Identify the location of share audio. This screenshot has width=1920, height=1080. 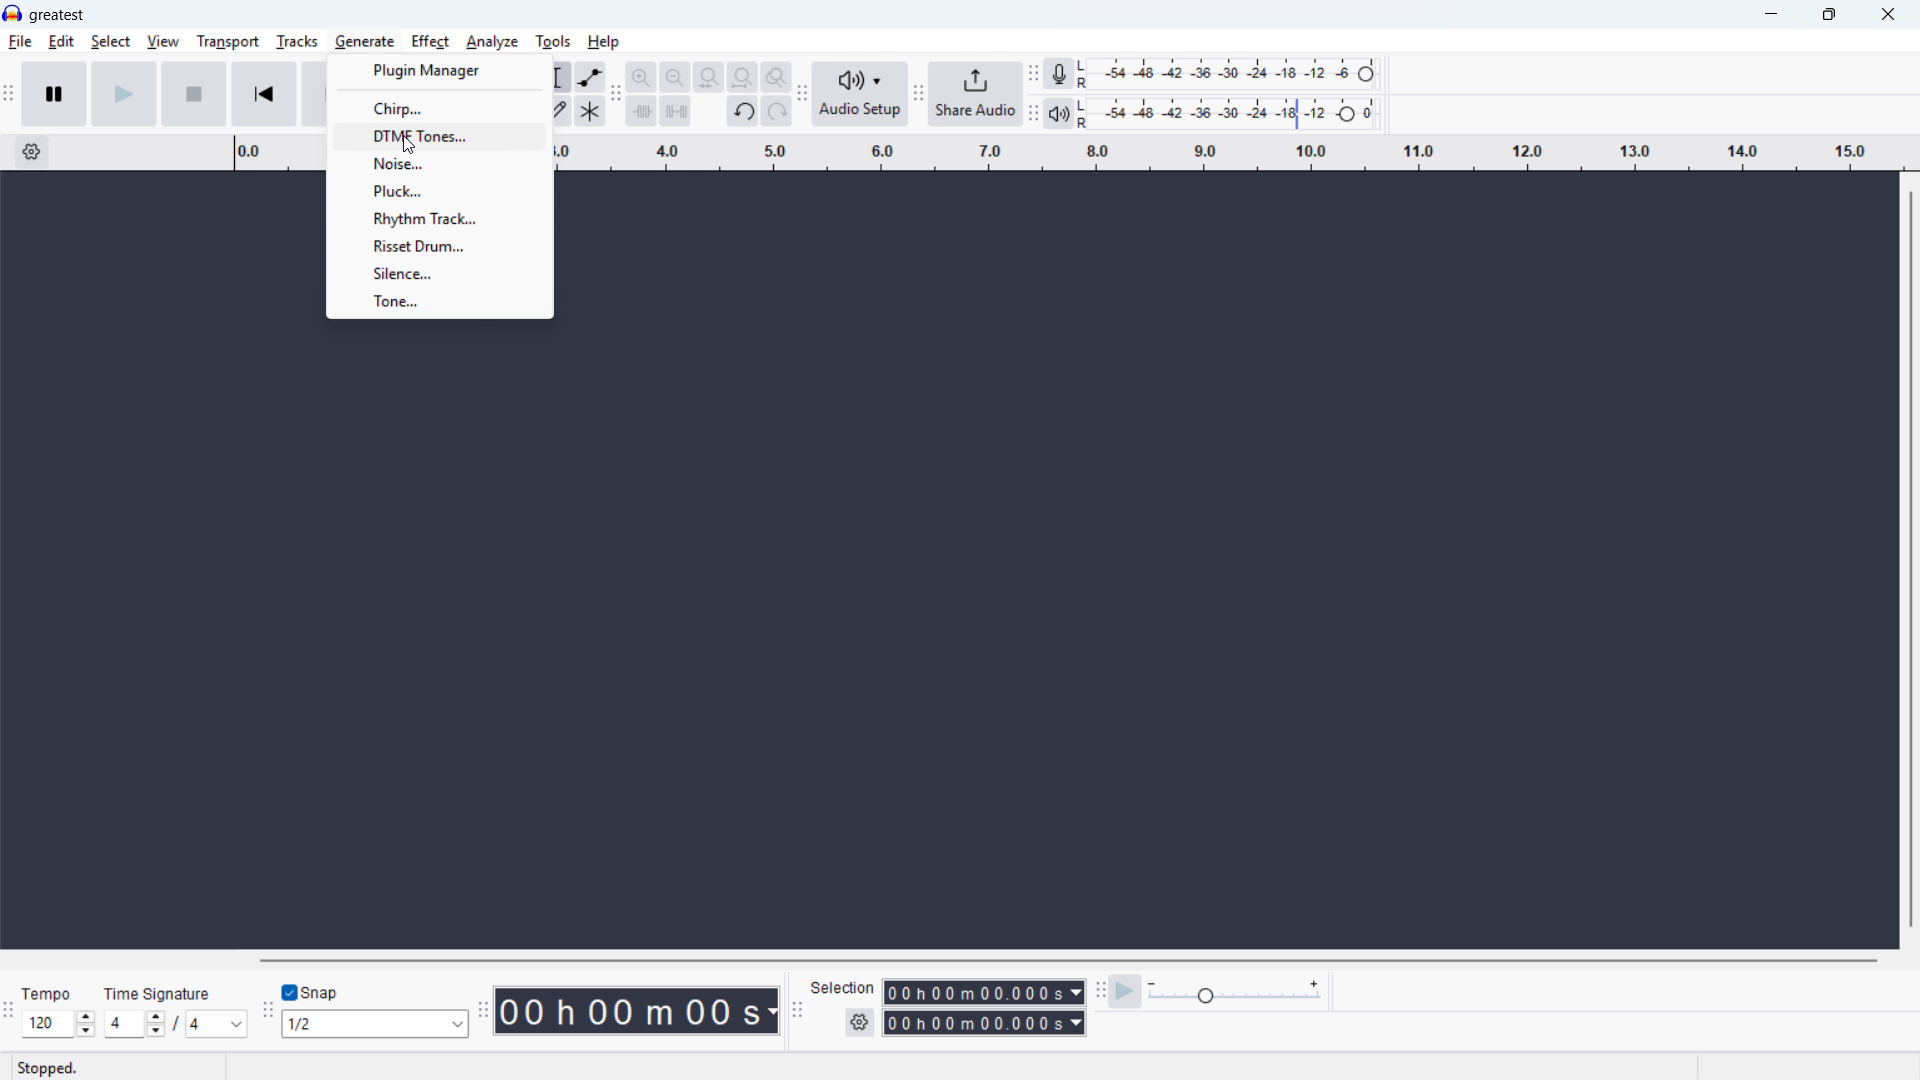
(975, 95).